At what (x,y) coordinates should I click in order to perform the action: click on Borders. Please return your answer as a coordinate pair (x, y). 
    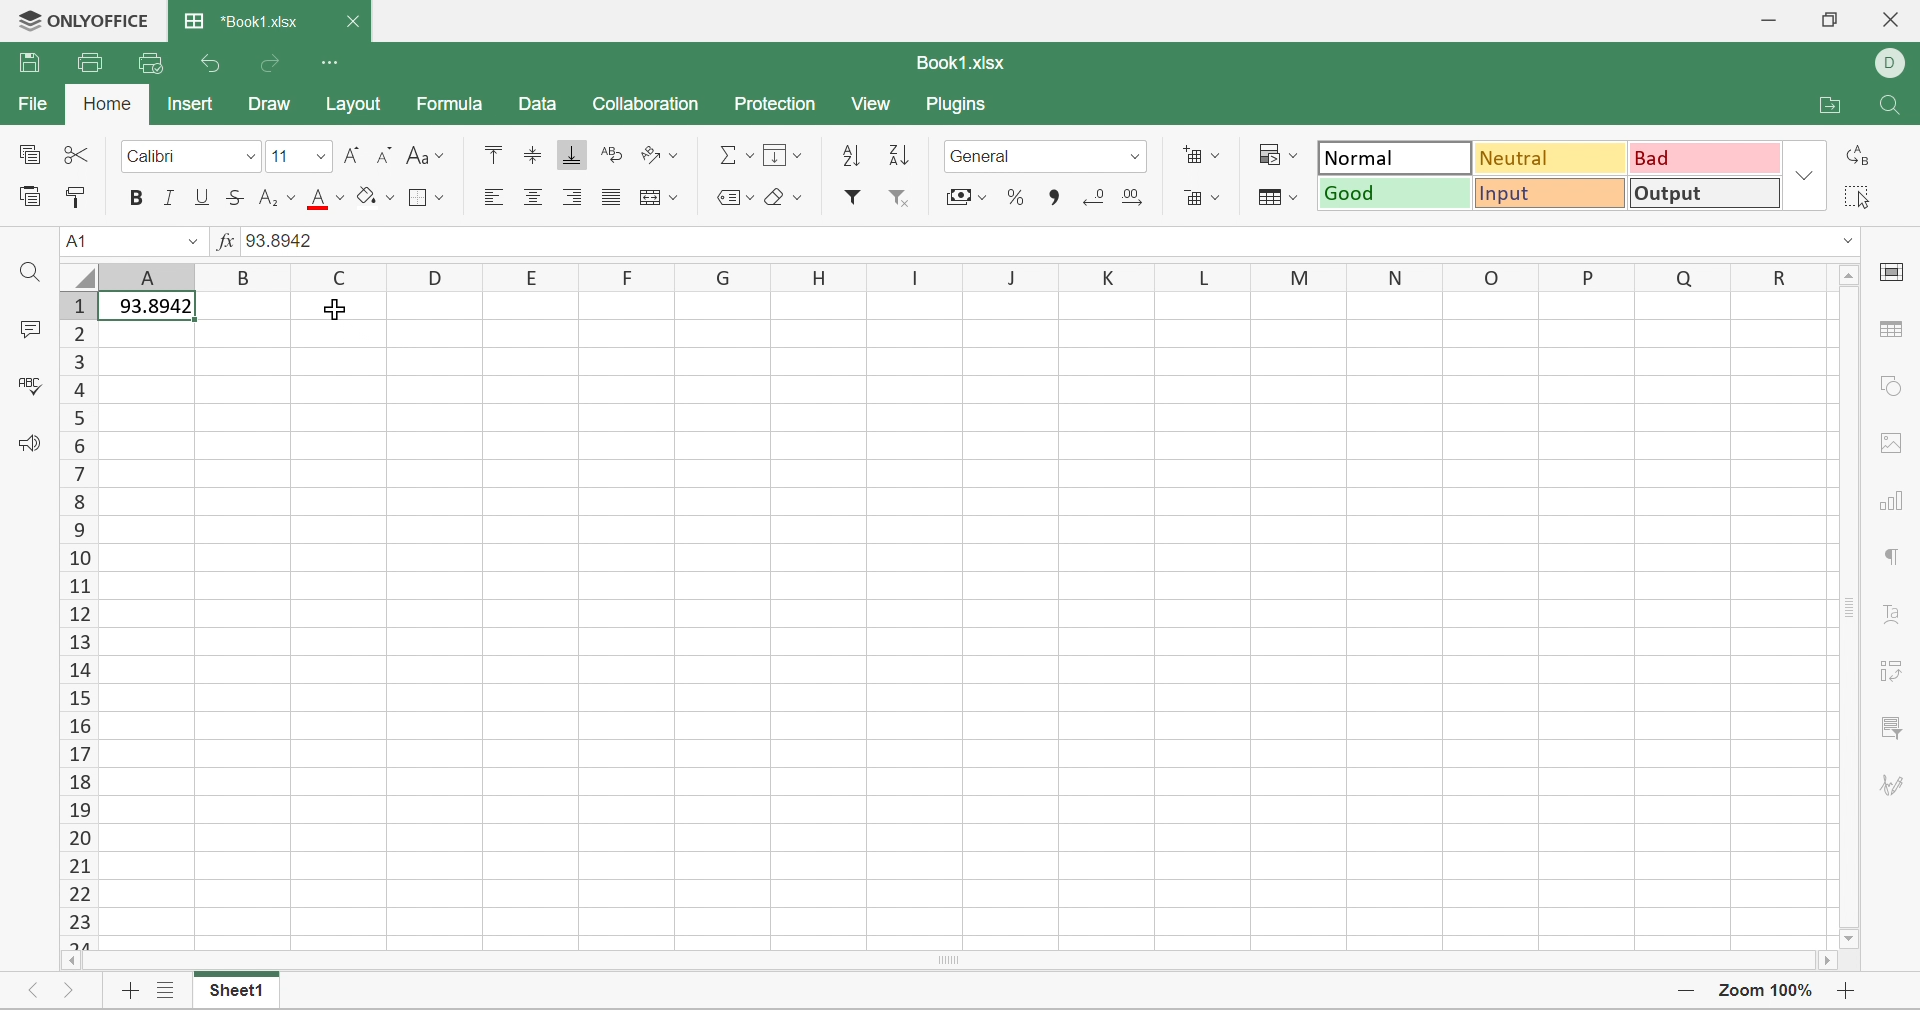
    Looking at the image, I should click on (426, 195).